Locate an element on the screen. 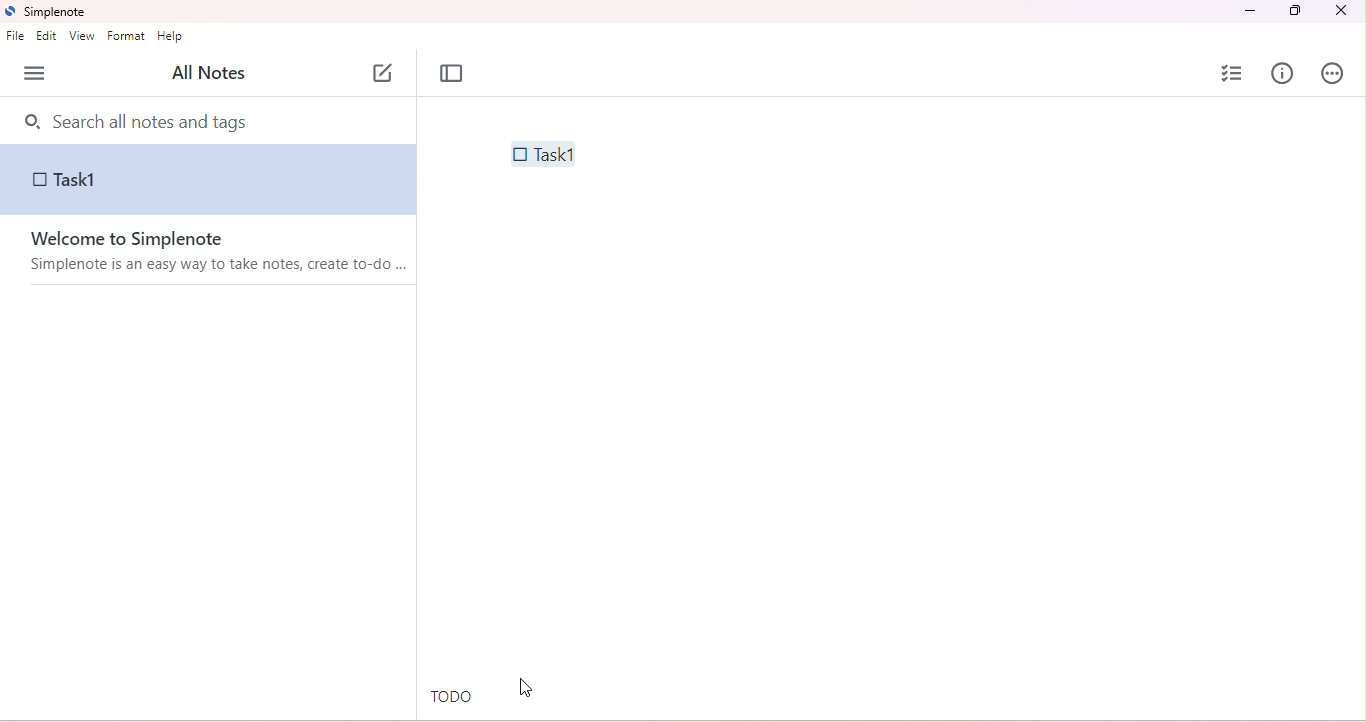  edit is located at coordinates (49, 38).